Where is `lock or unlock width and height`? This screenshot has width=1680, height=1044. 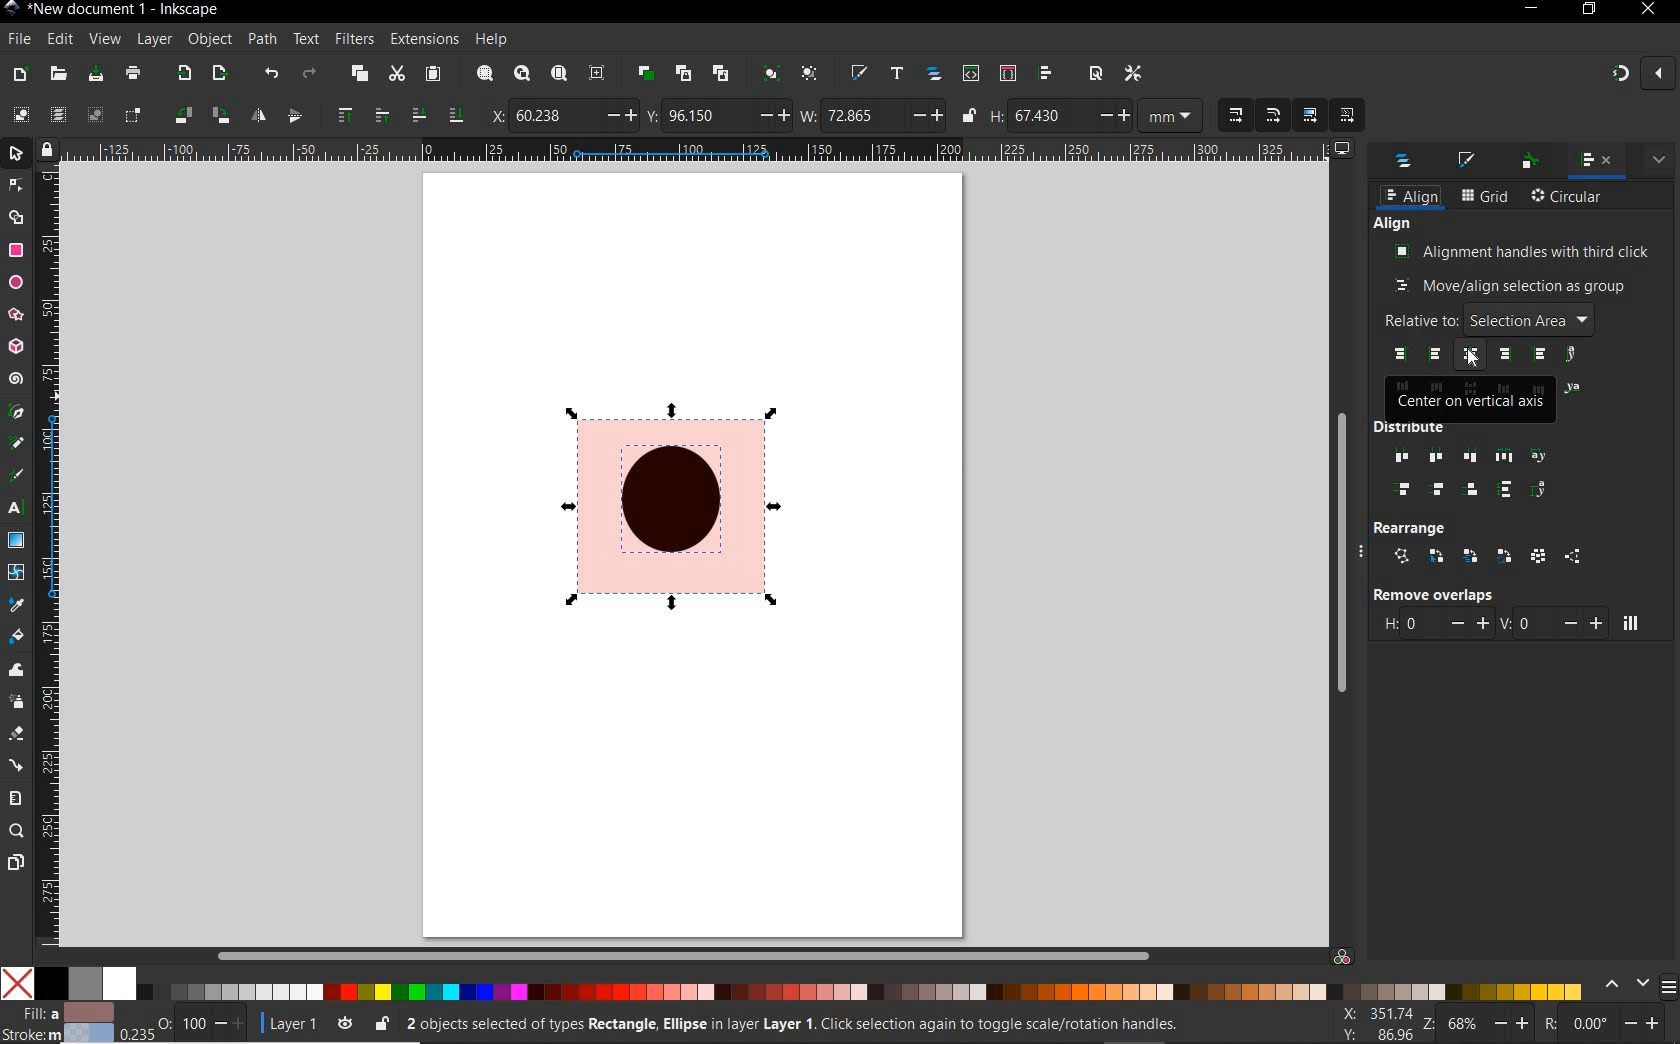 lock or unlock width and height is located at coordinates (970, 114).